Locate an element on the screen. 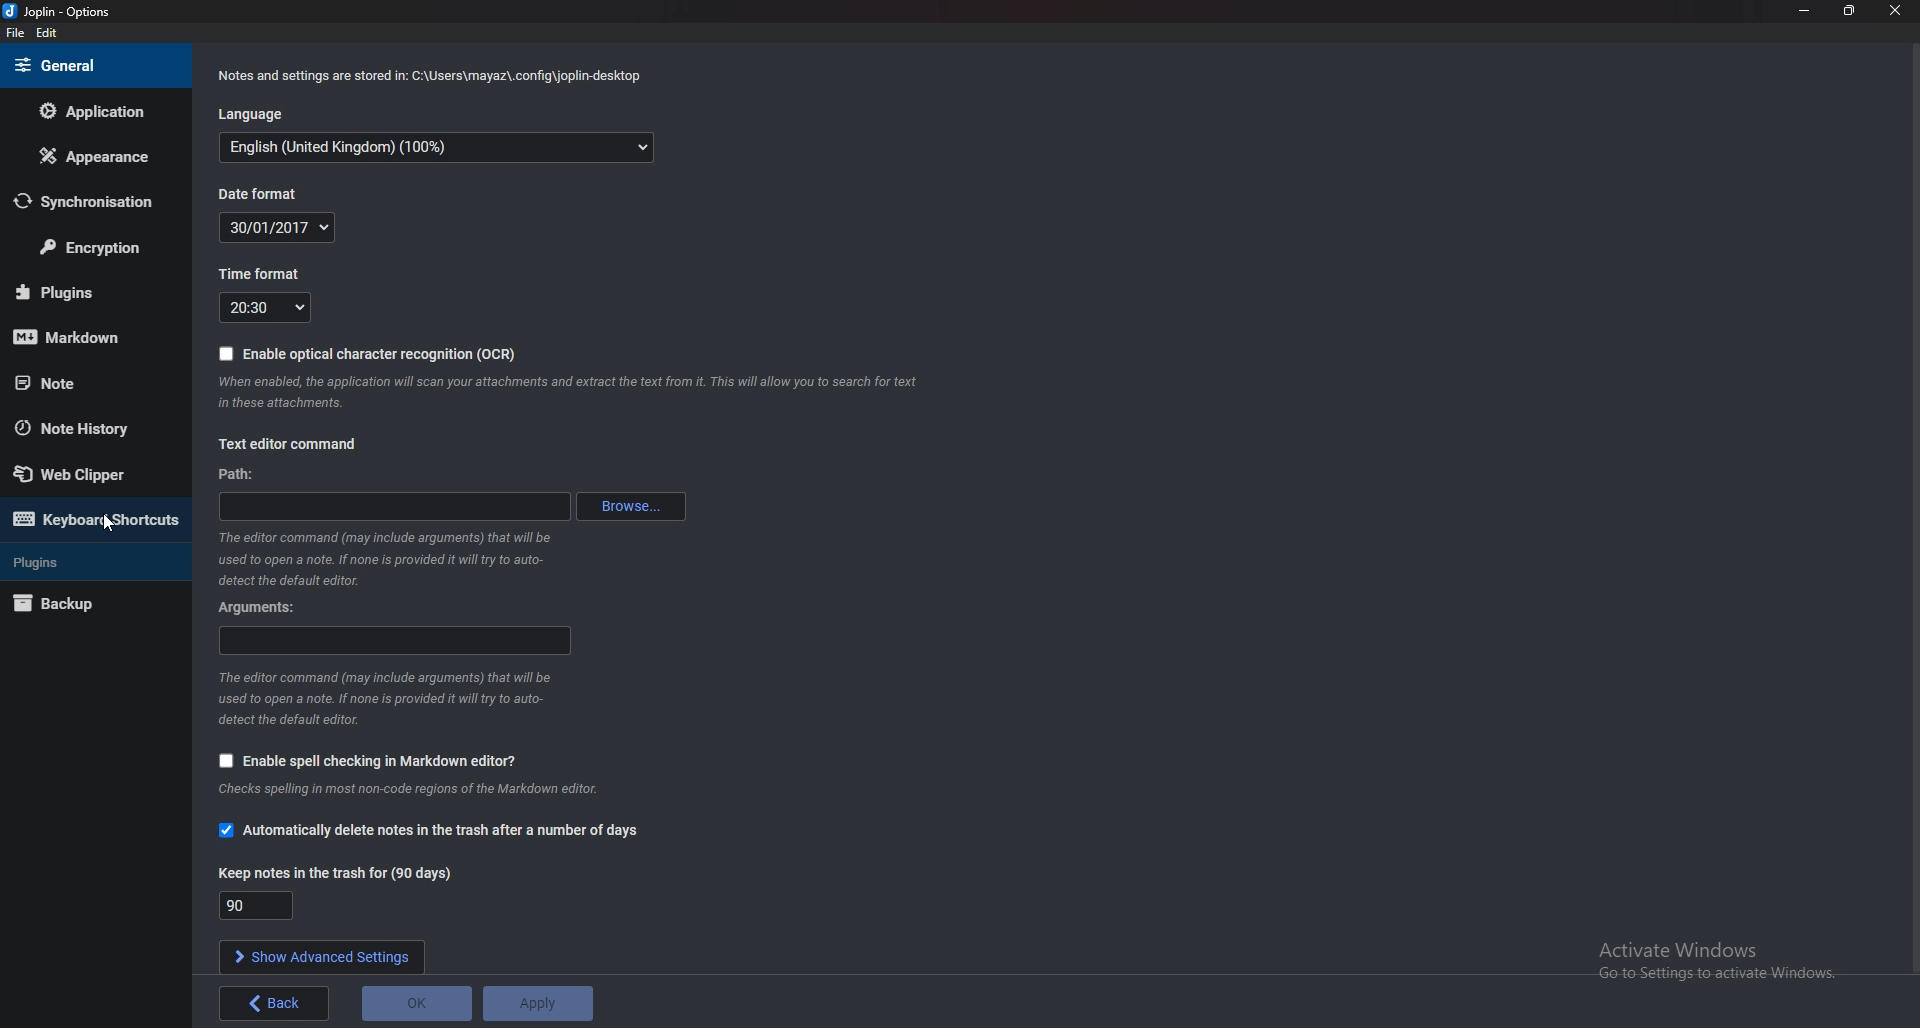 Image resolution: width=1920 pixels, height=1028 pixels. Application is located at coordinates (91, 112).